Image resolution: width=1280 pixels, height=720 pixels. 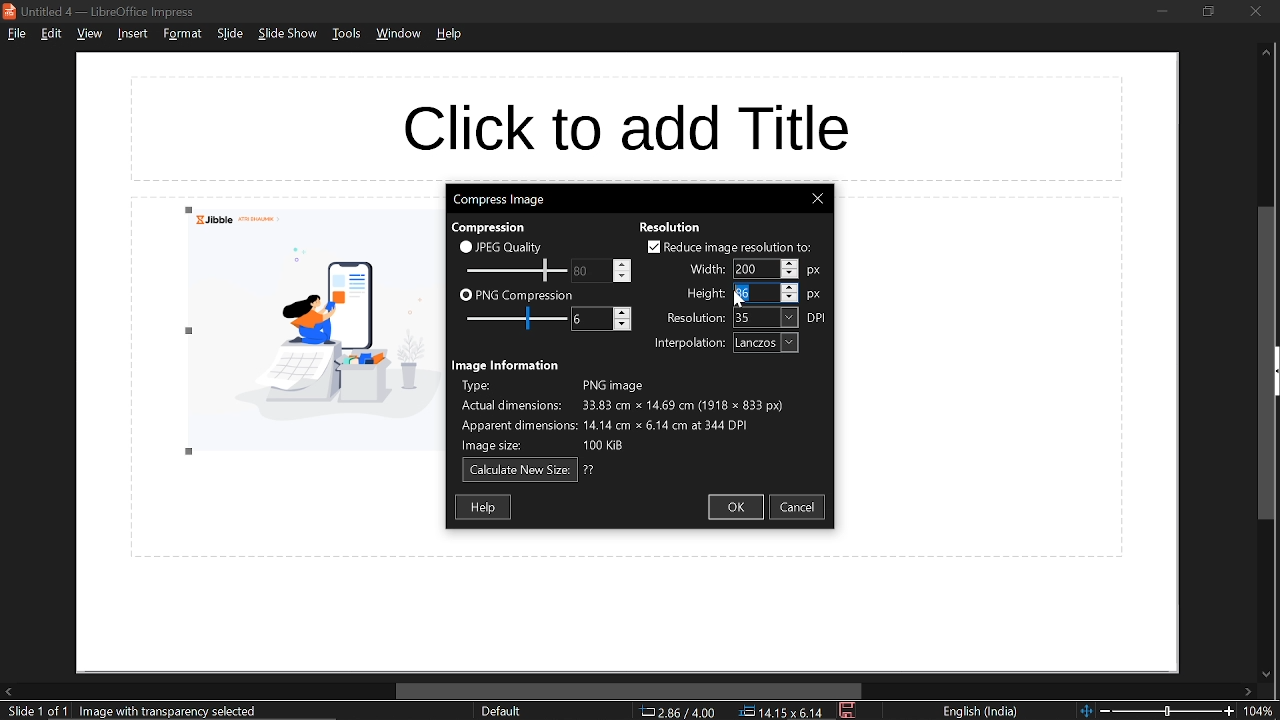 I want to click on move down, so click(x=1264, y=675).